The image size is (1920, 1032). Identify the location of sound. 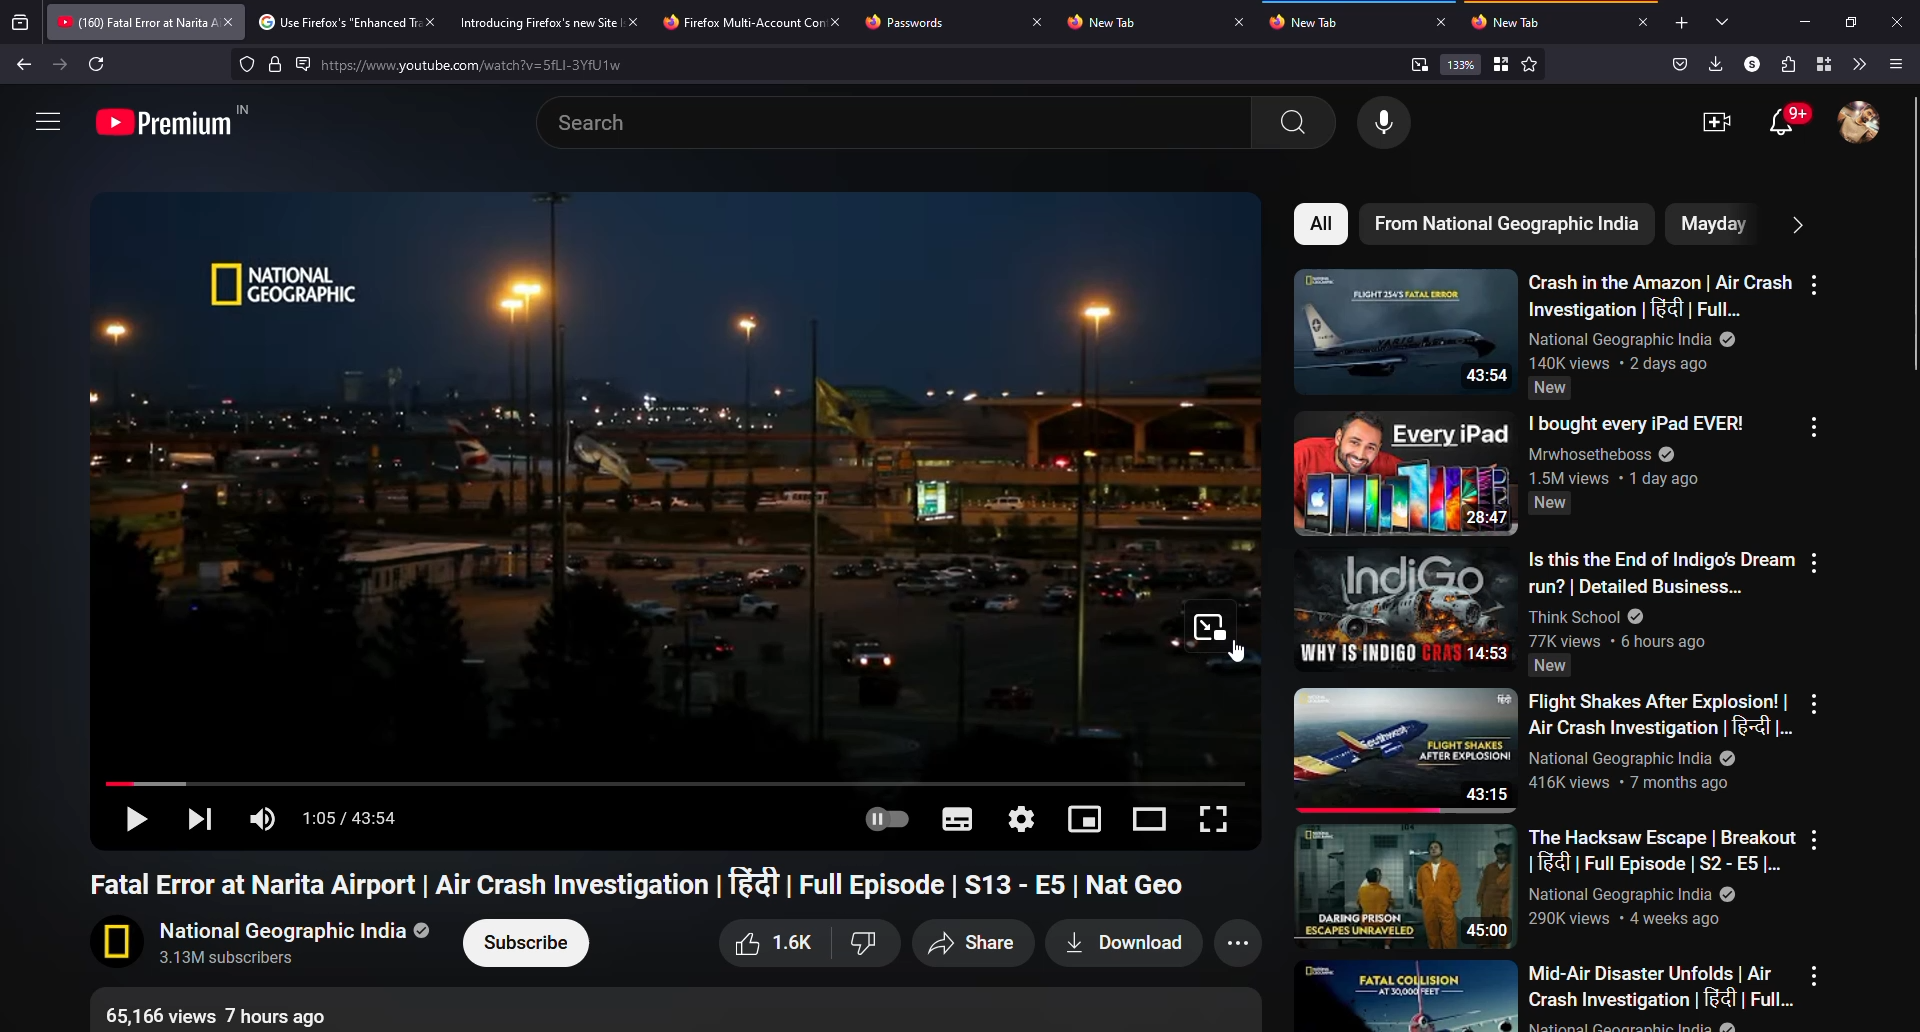
(266, 818).